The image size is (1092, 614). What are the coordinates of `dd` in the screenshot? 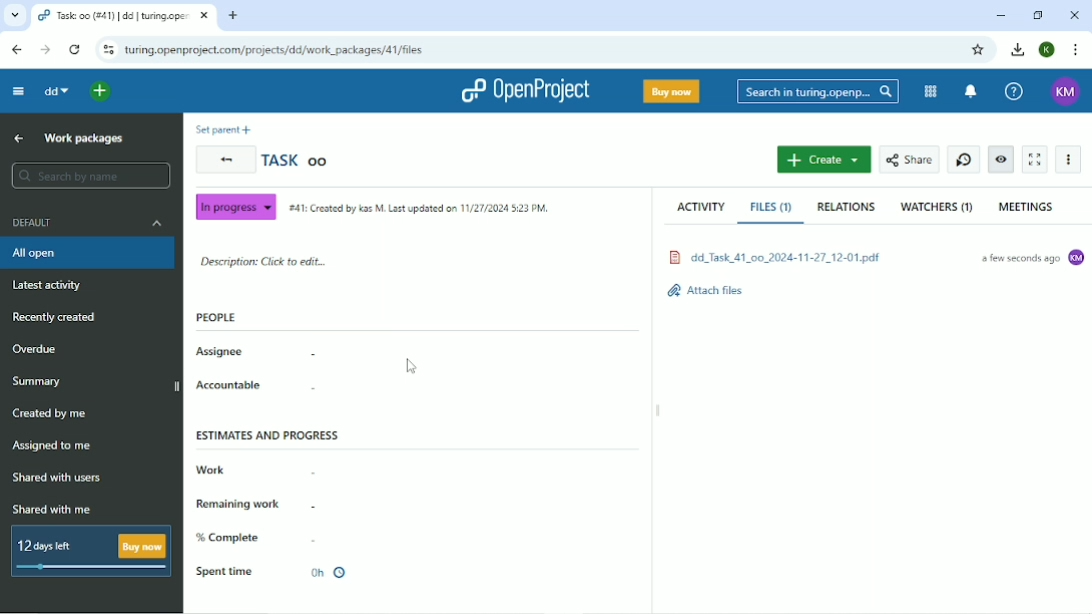 It's located at (57, 93).